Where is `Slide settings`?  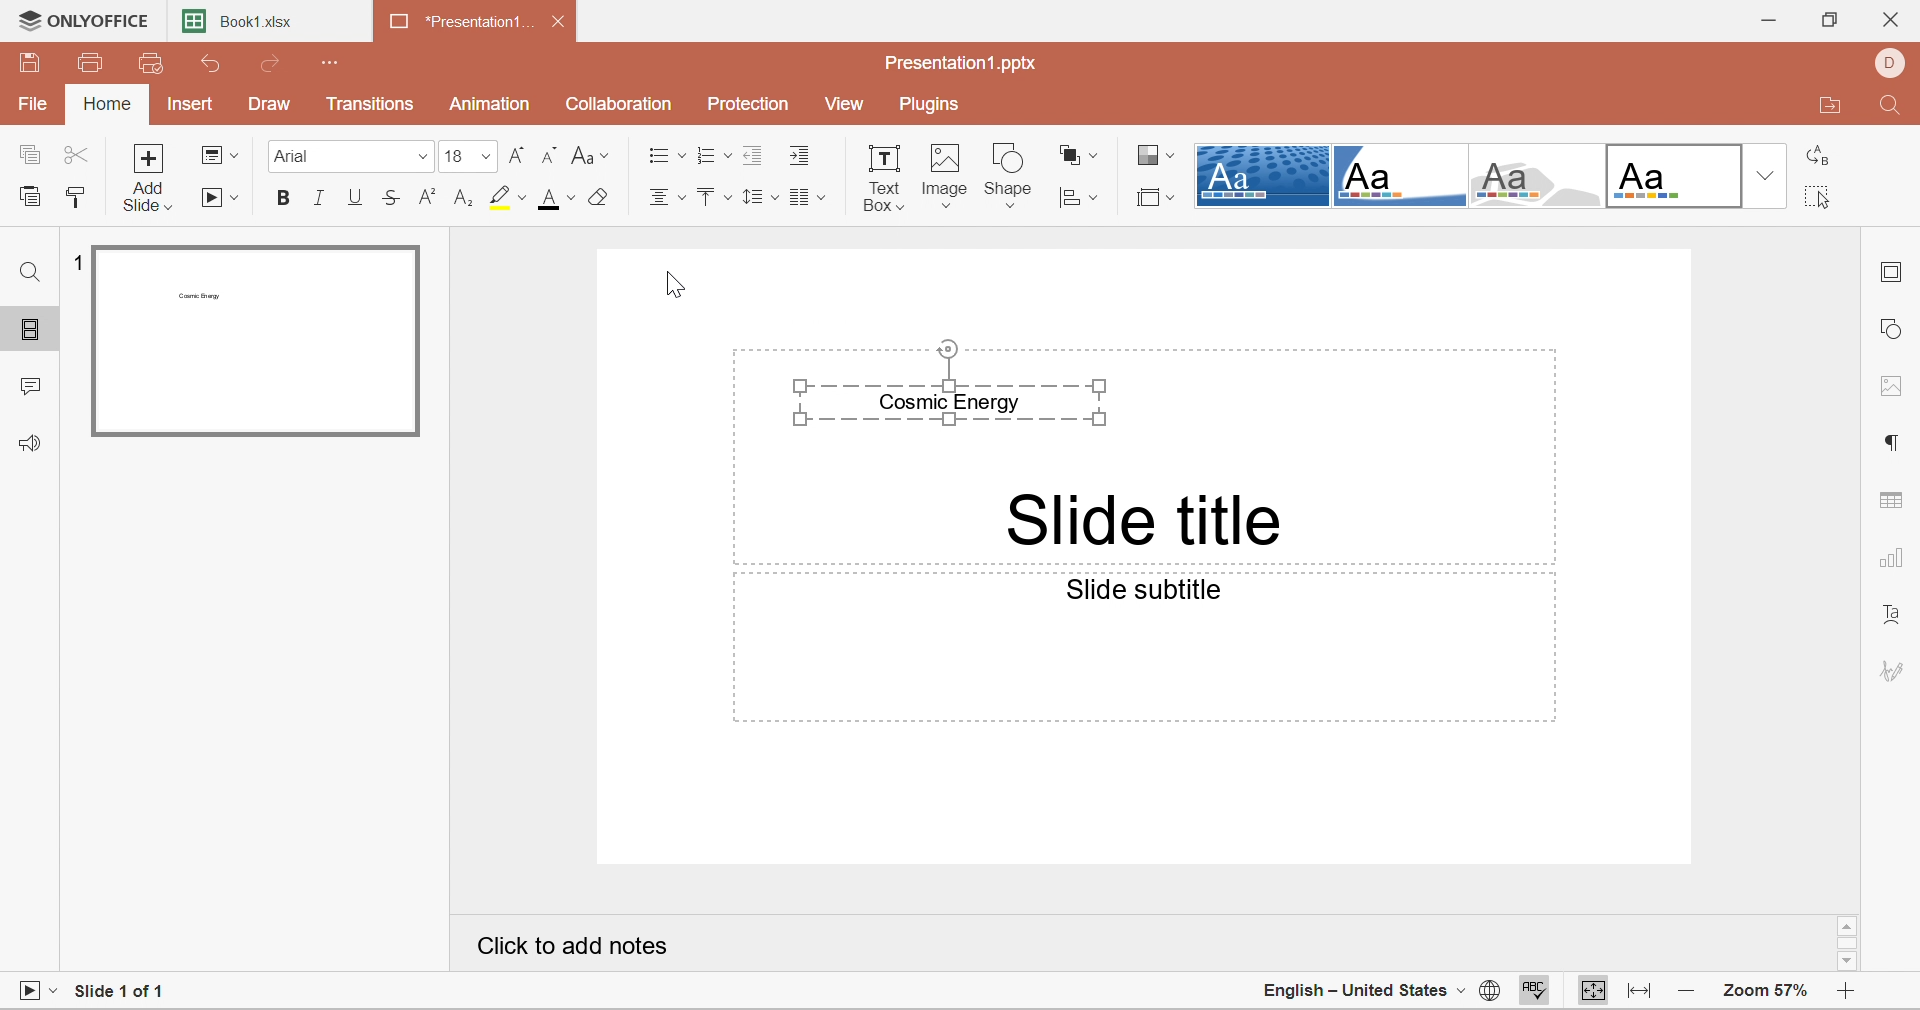 Slide settings is located at coordinates (1892, 276).